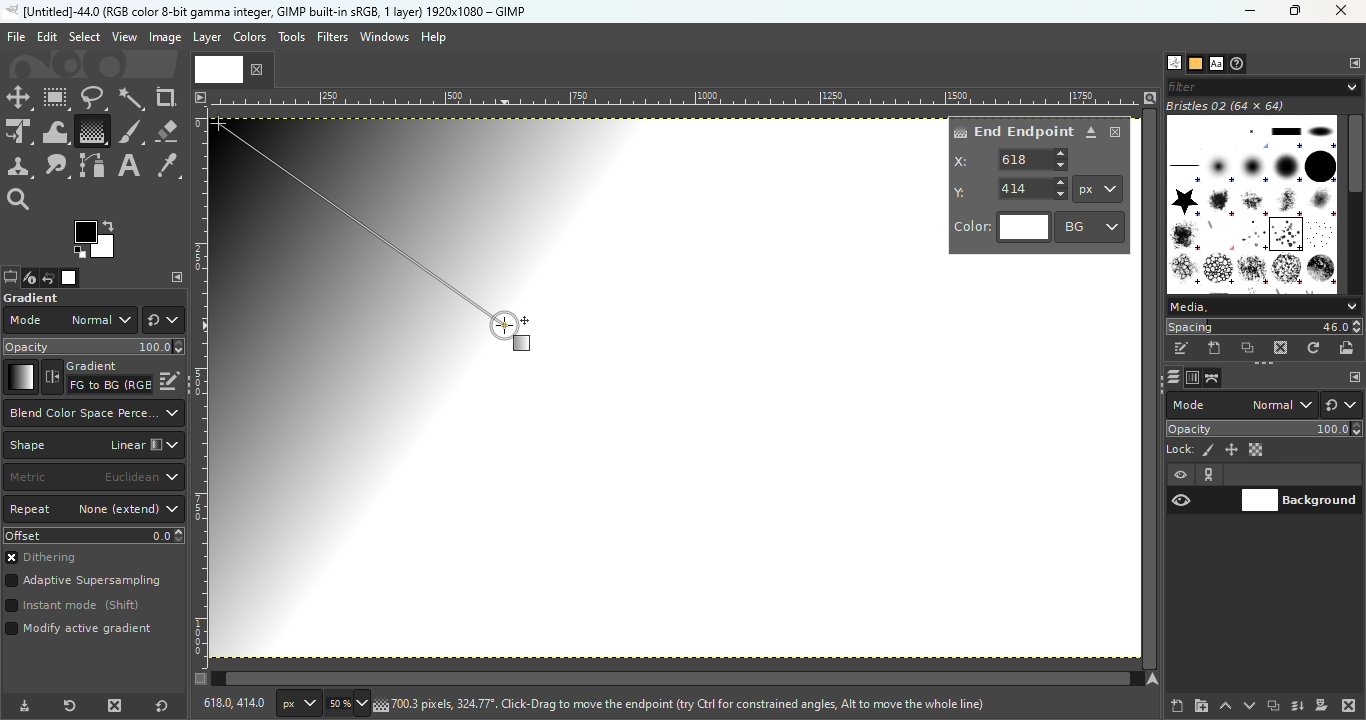 Image resolution: width=1366 pixels, height=720 pixels. Describe the element at coordinates (129, 166) in the screenshot. I see `Text tool` at that location.